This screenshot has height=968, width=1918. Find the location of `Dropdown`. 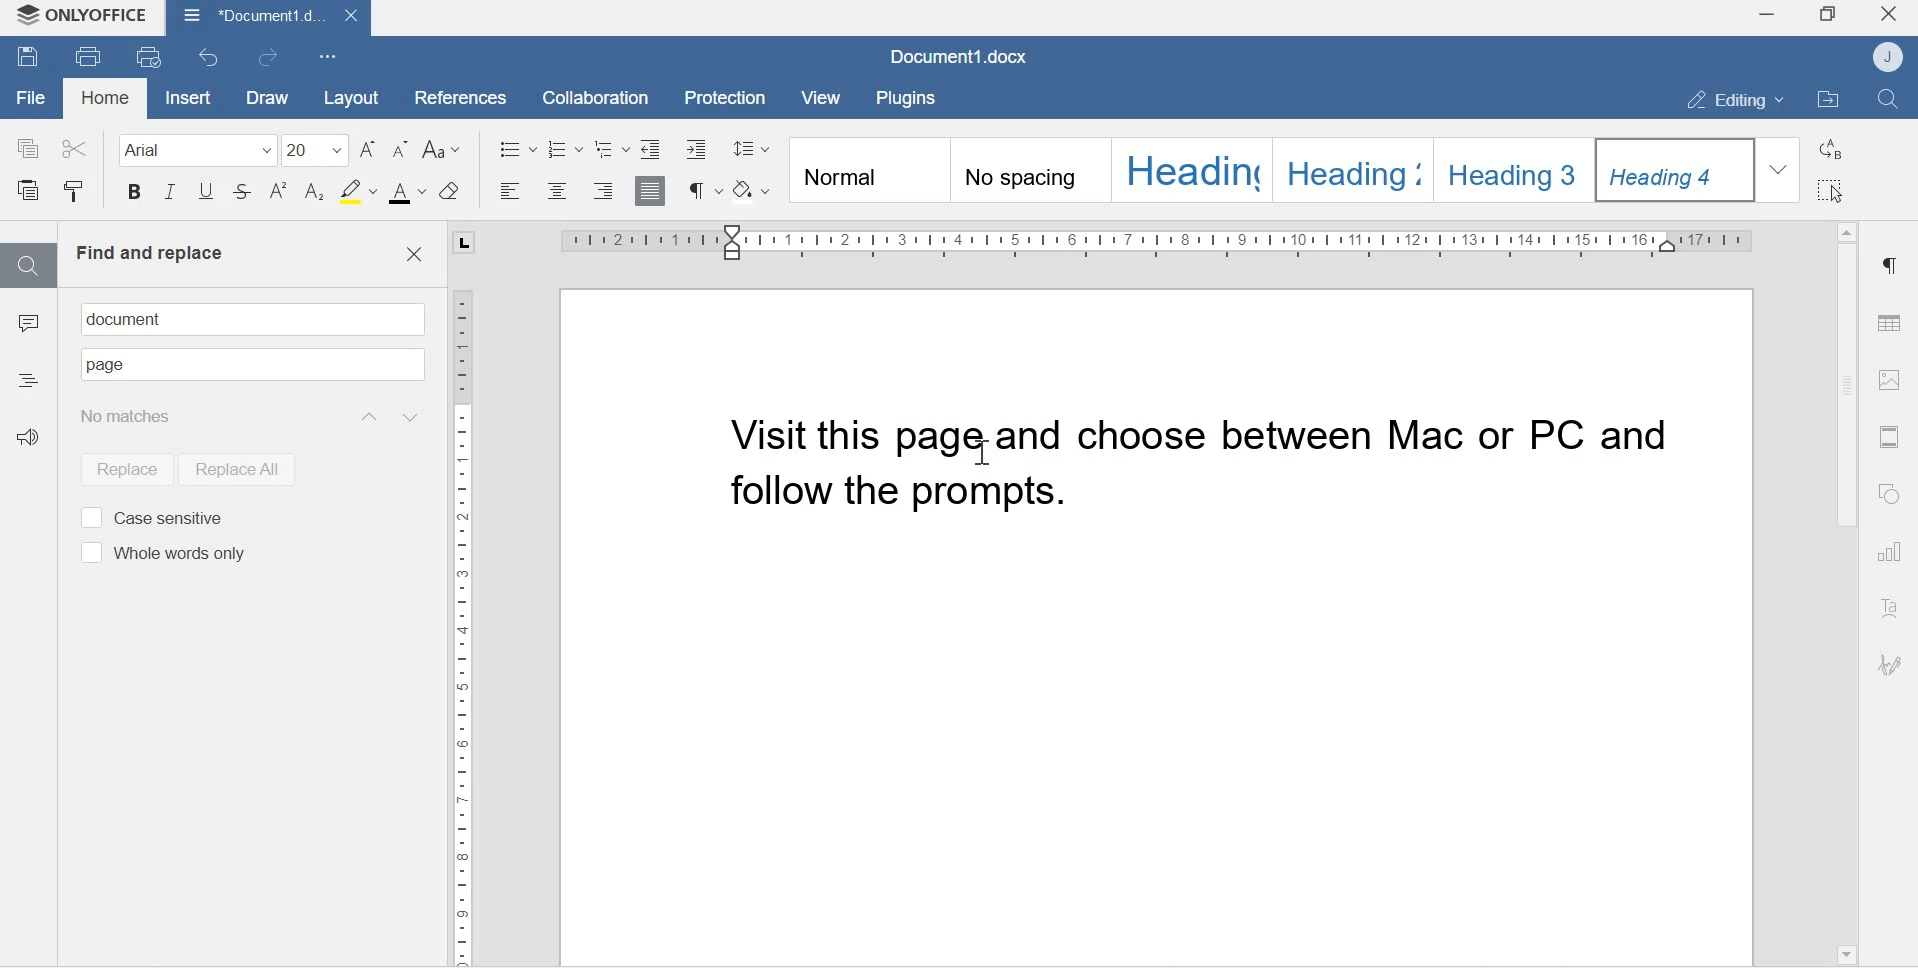

Dropdown is located at coordinates (1781, 169).